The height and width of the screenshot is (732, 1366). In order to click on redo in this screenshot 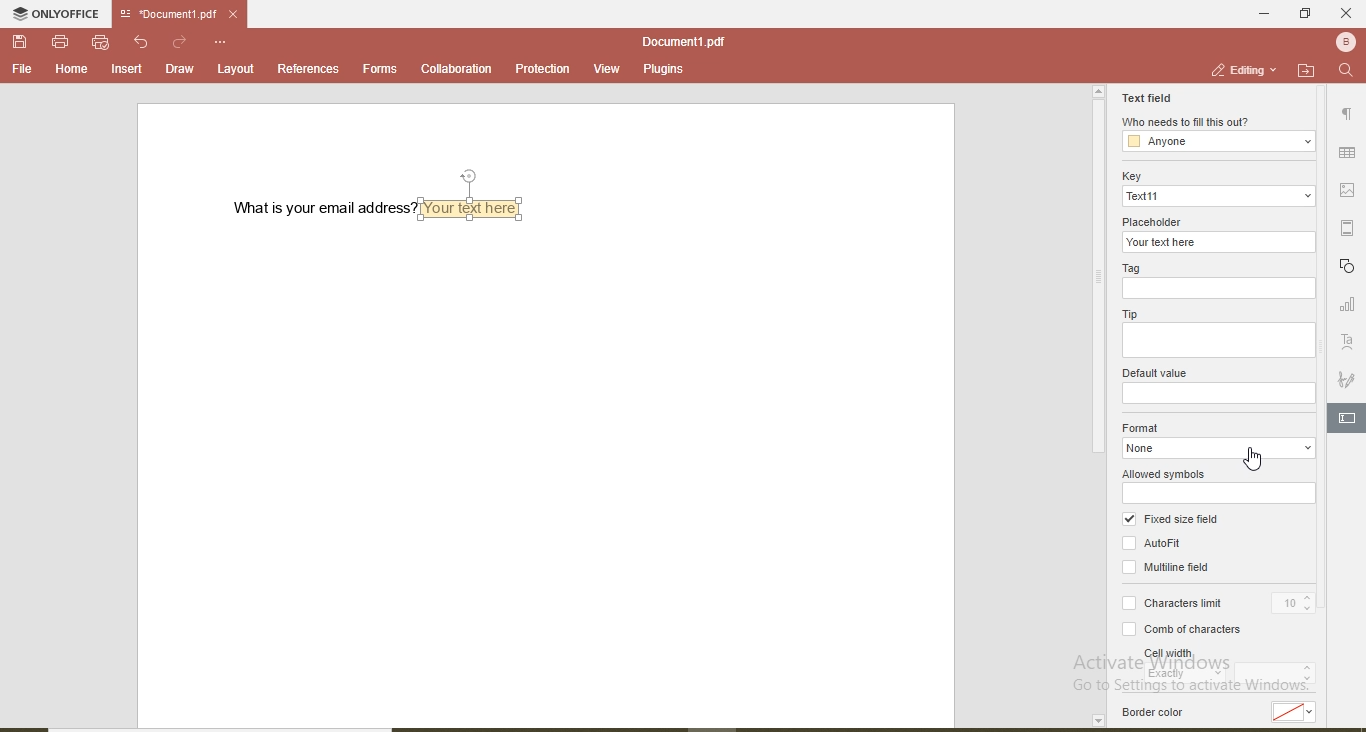, I will do `click(181, 41)`.